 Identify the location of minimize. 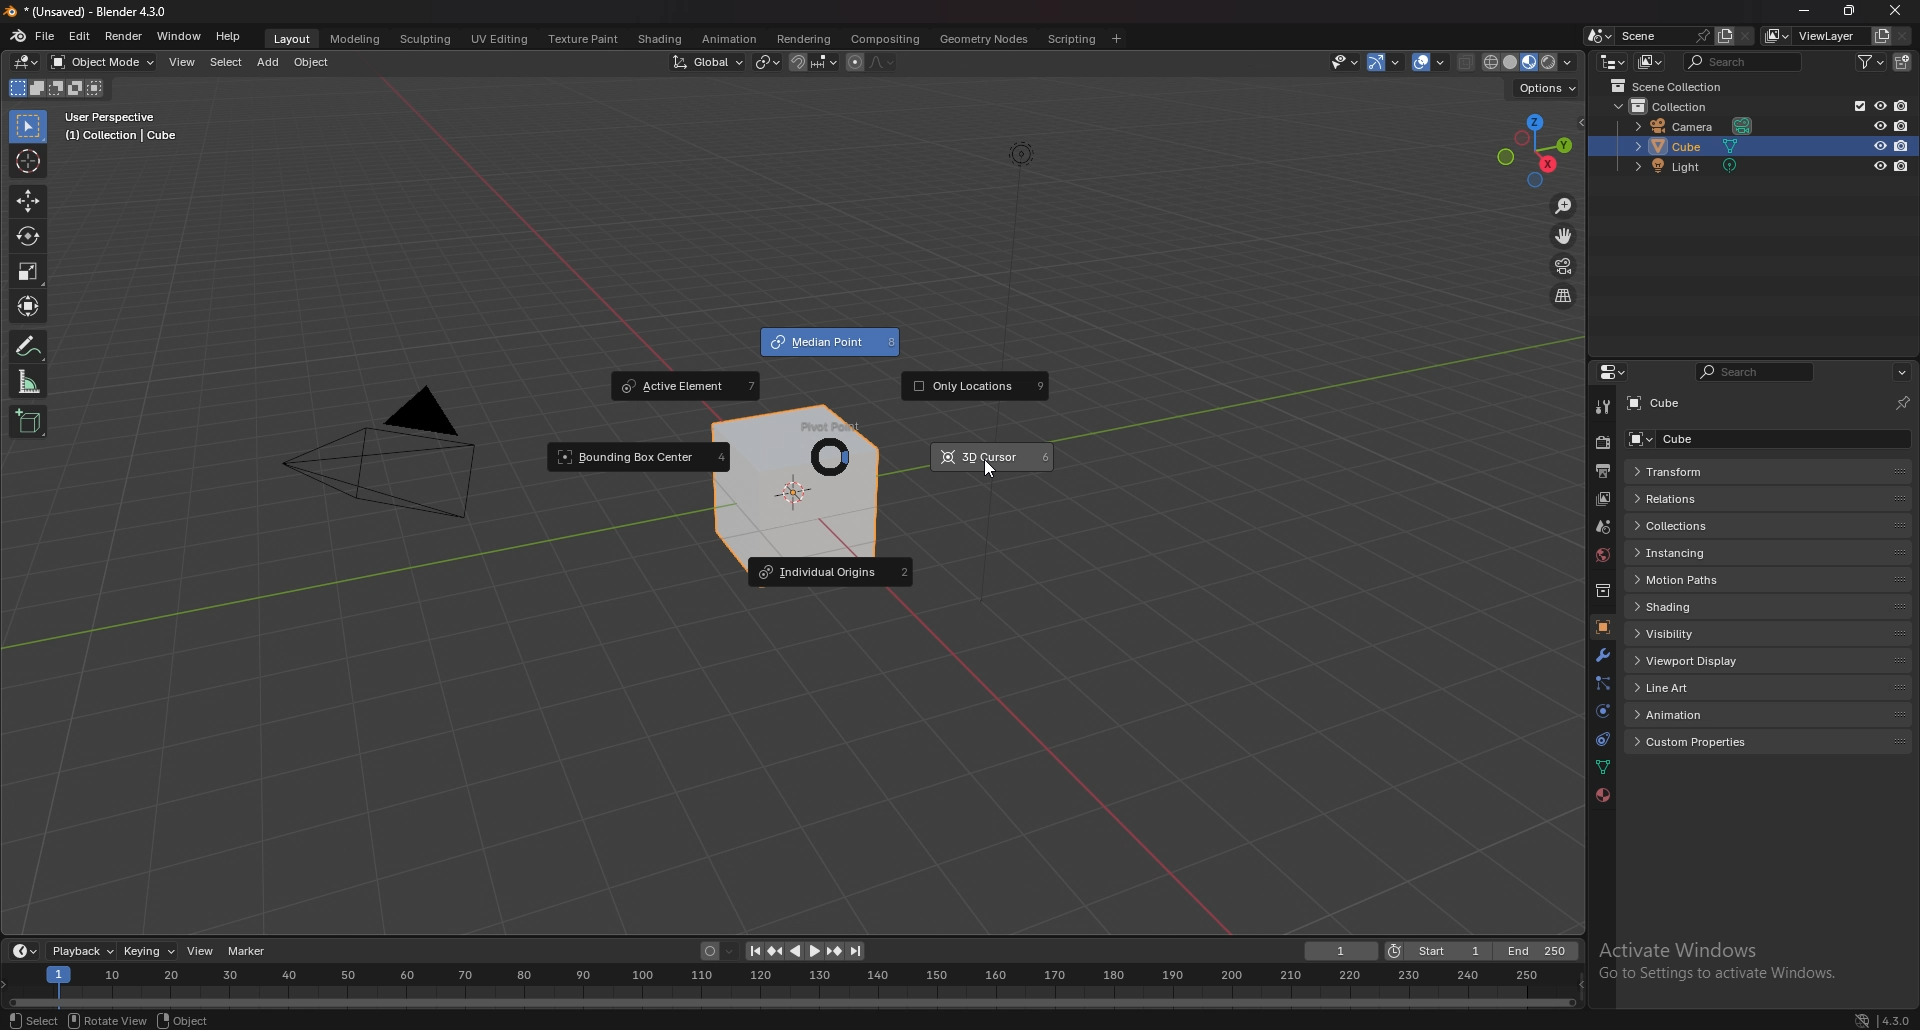
(1809, 11).